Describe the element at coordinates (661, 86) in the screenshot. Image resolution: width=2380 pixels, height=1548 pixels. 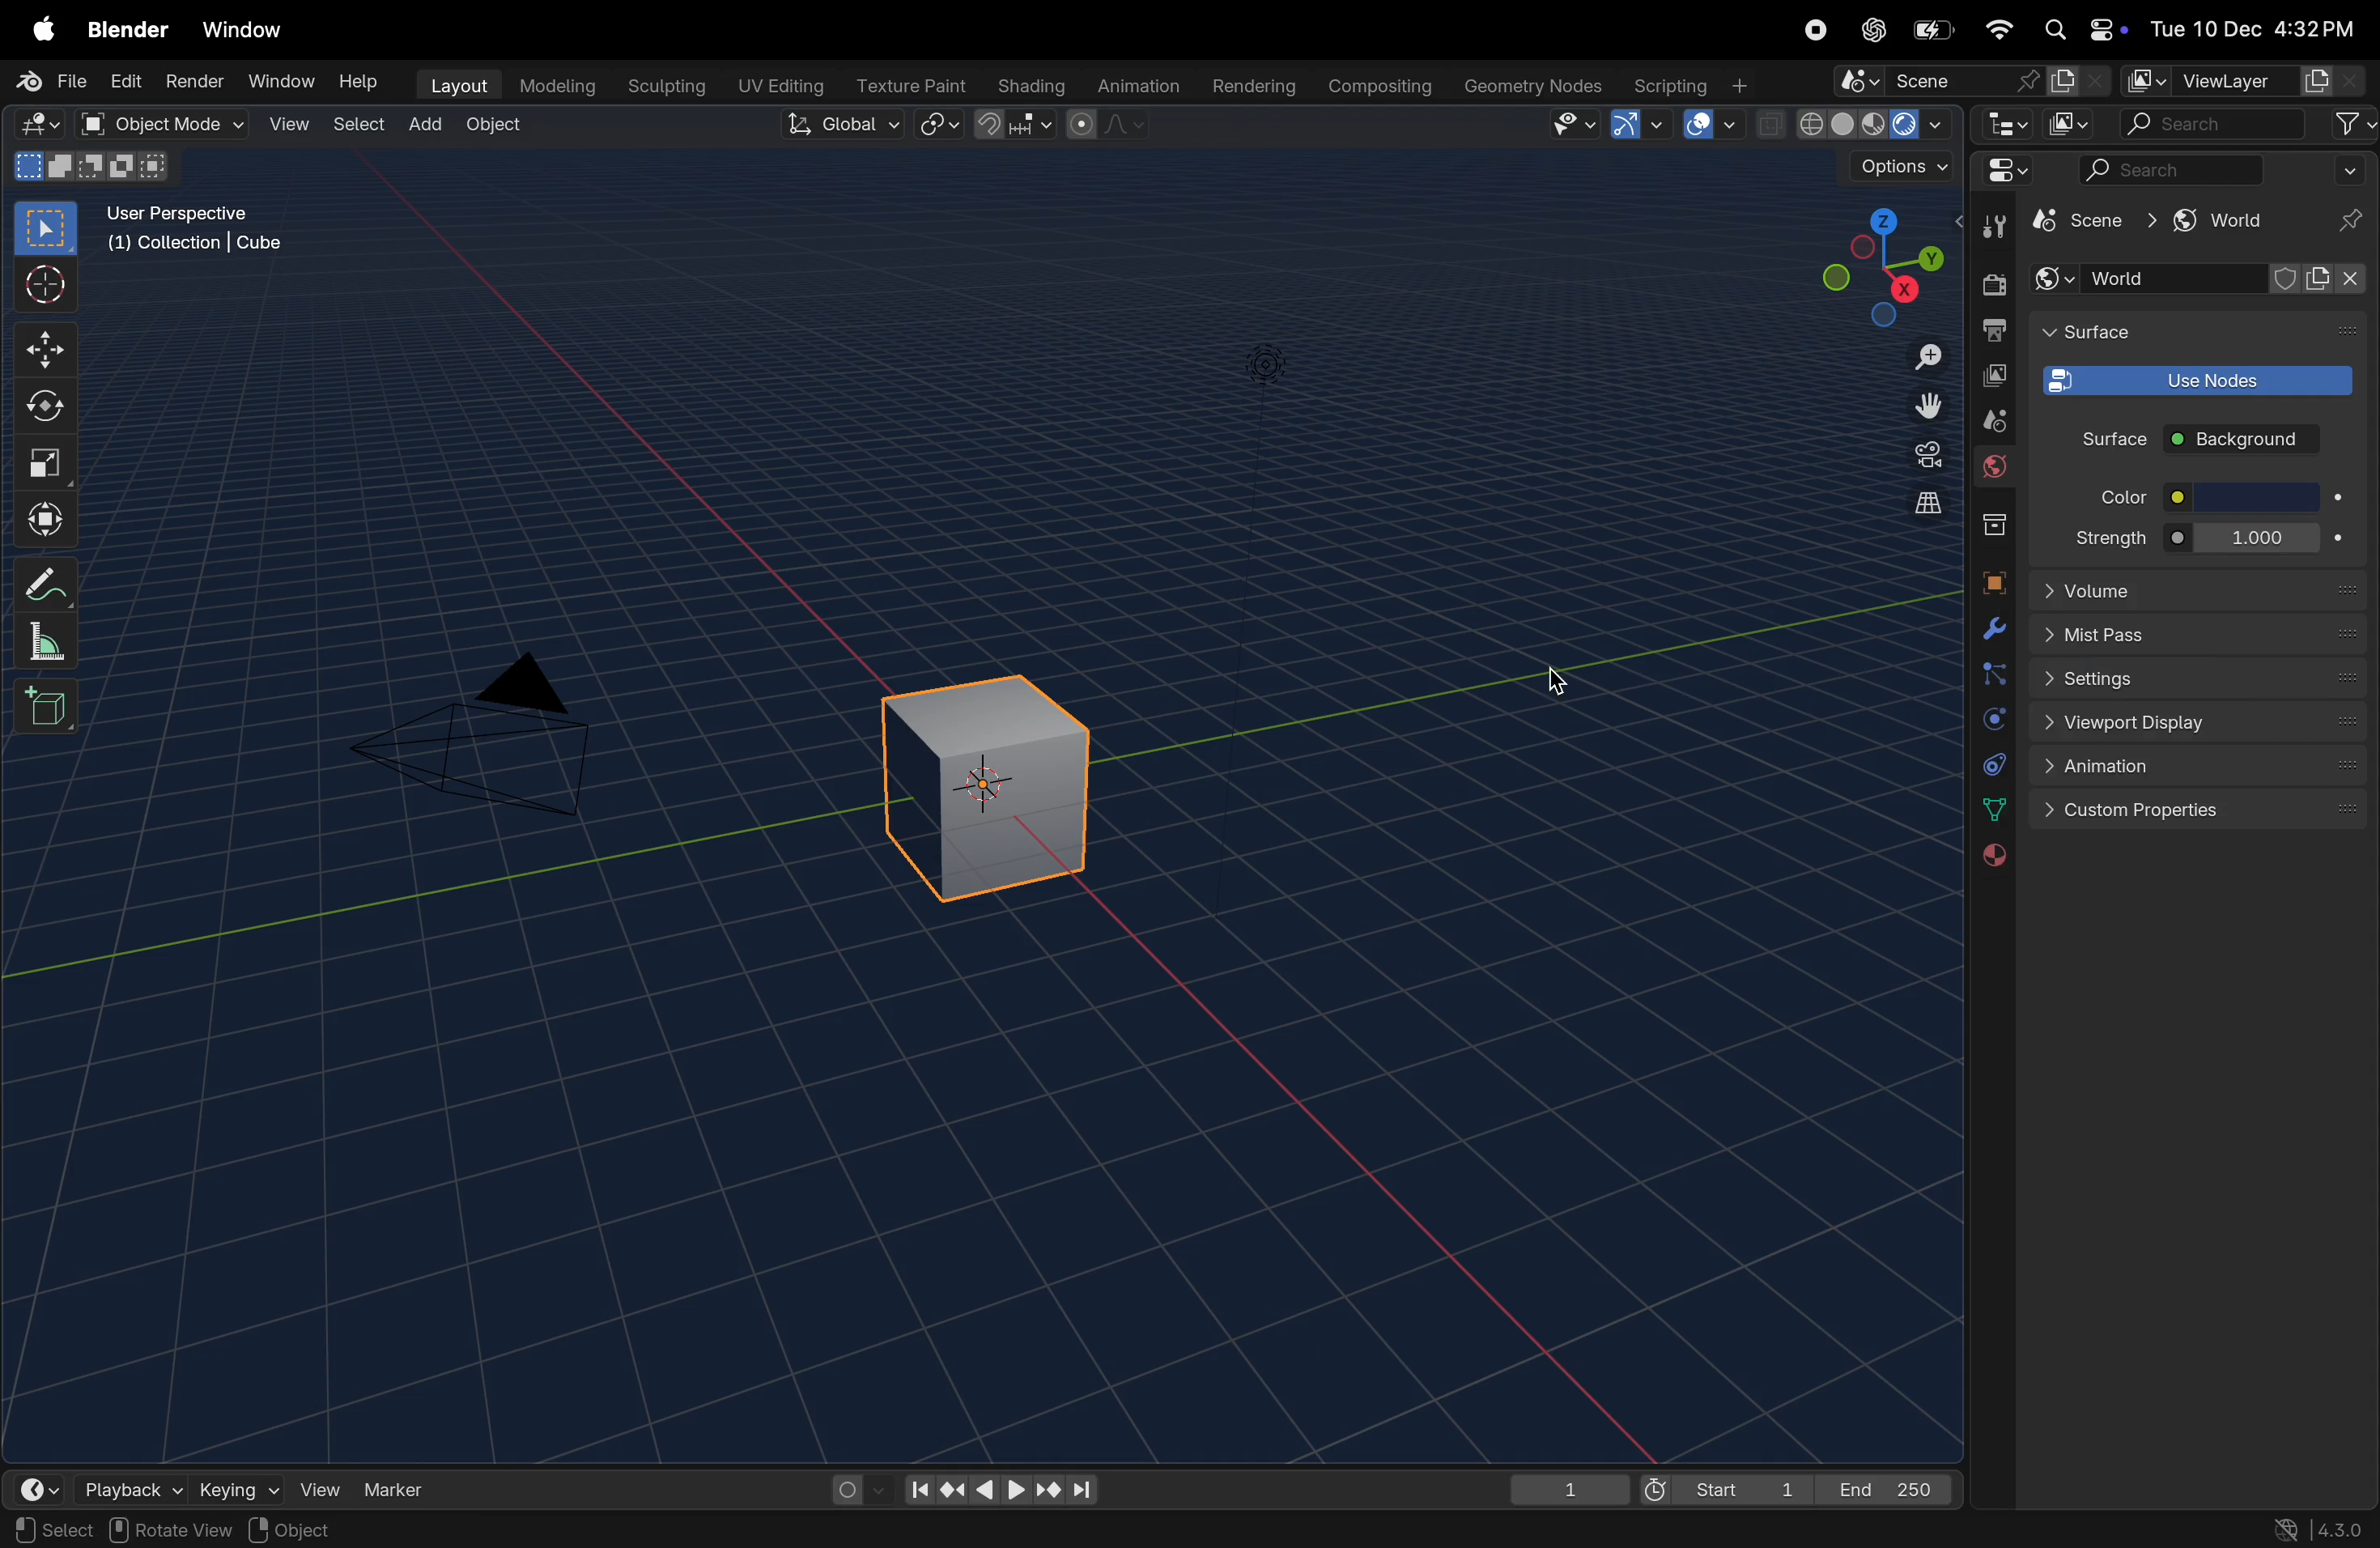
I see `Sculpting` at that location.